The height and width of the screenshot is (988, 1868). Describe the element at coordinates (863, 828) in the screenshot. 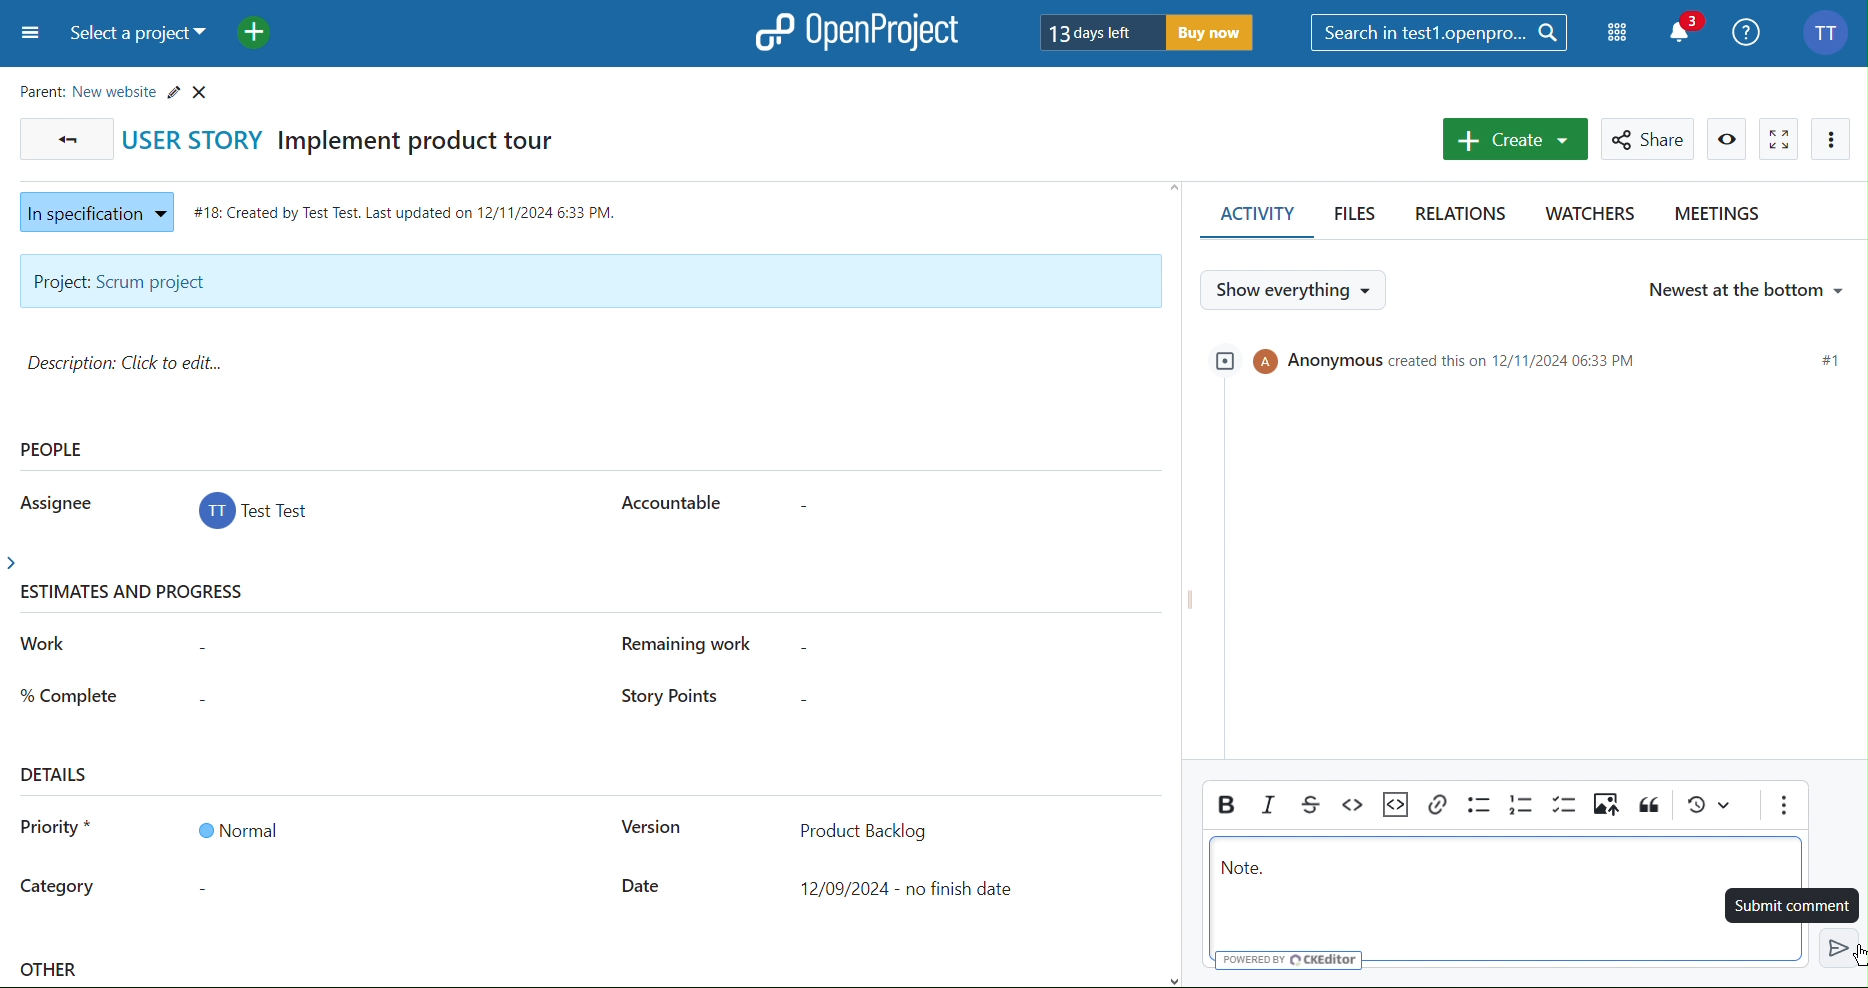

I see `Product Backlog` at that location.